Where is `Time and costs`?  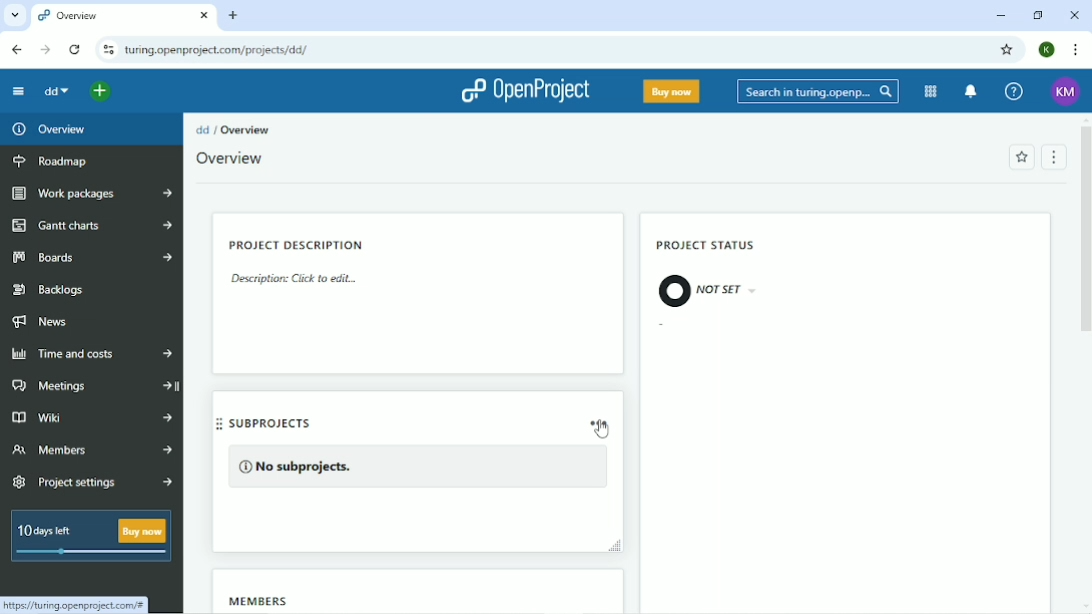 Time and costs is located at coordinates (90, 355).